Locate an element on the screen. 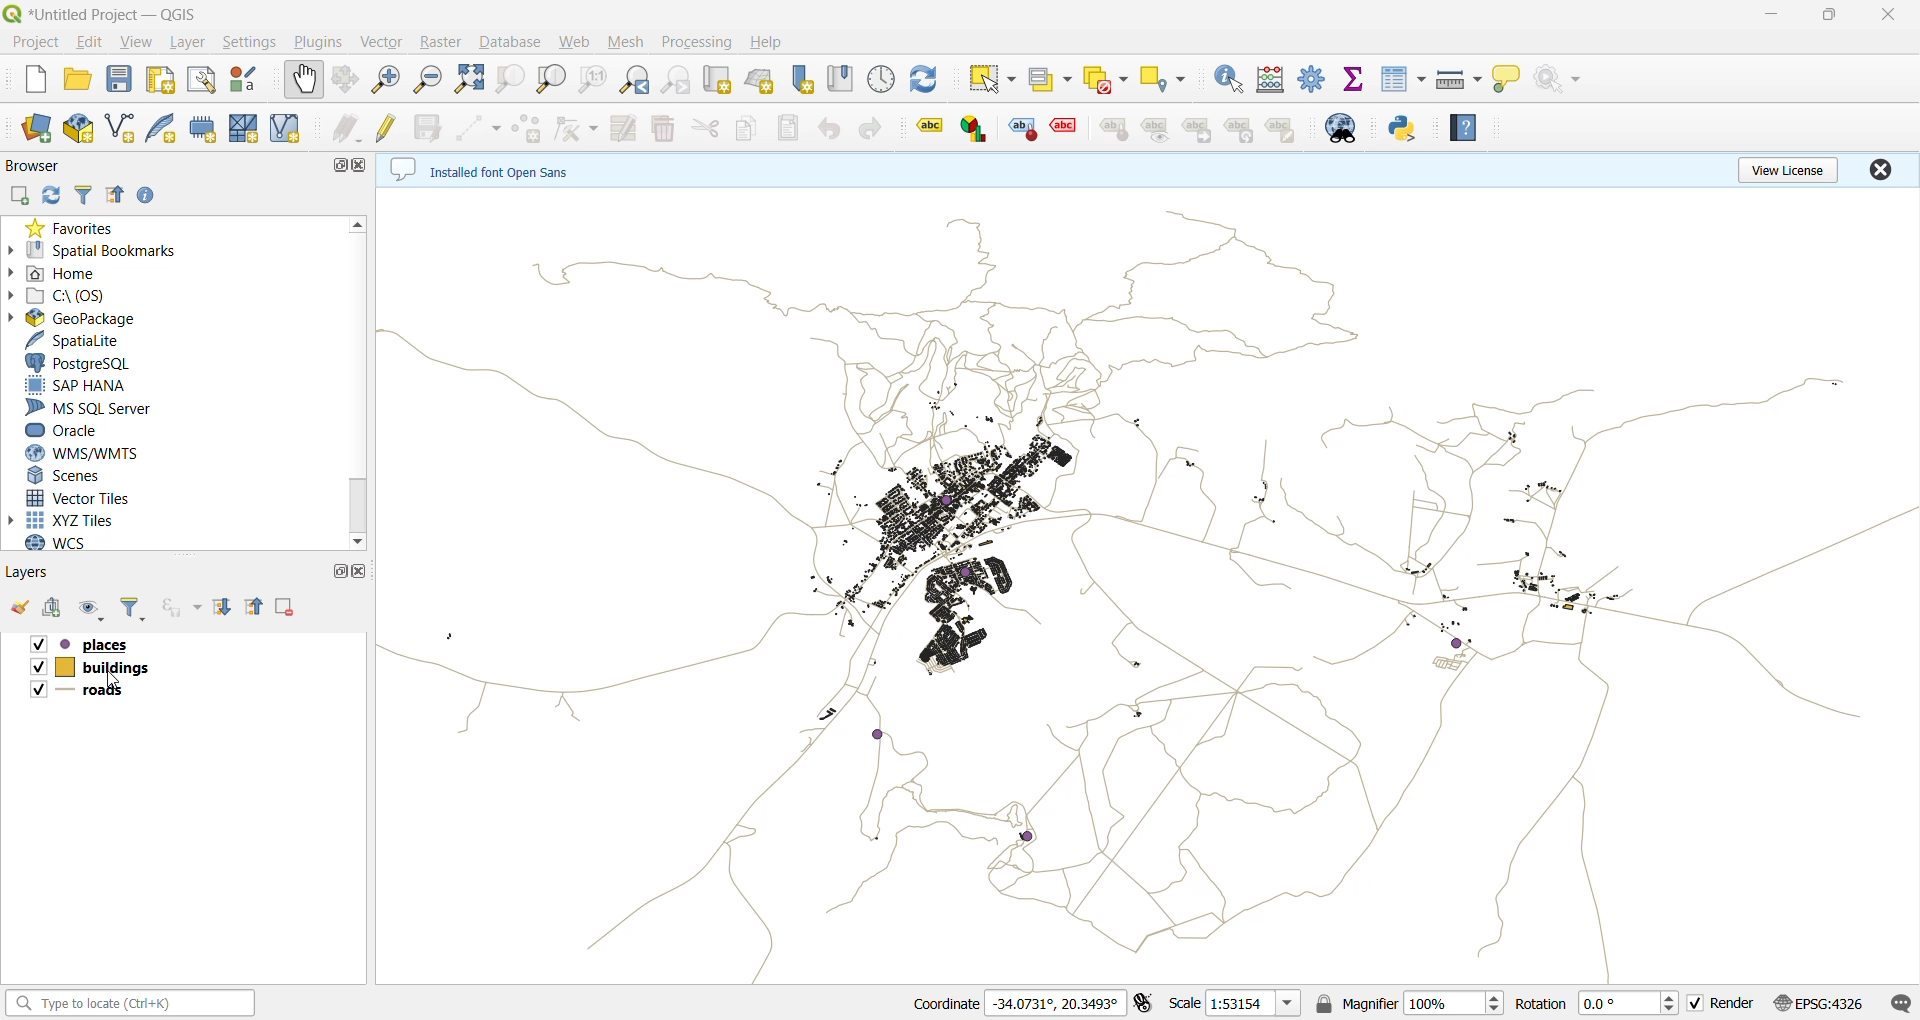 This screenshot has height=1020, width=1920. cut is located at coordinates (703, 127).